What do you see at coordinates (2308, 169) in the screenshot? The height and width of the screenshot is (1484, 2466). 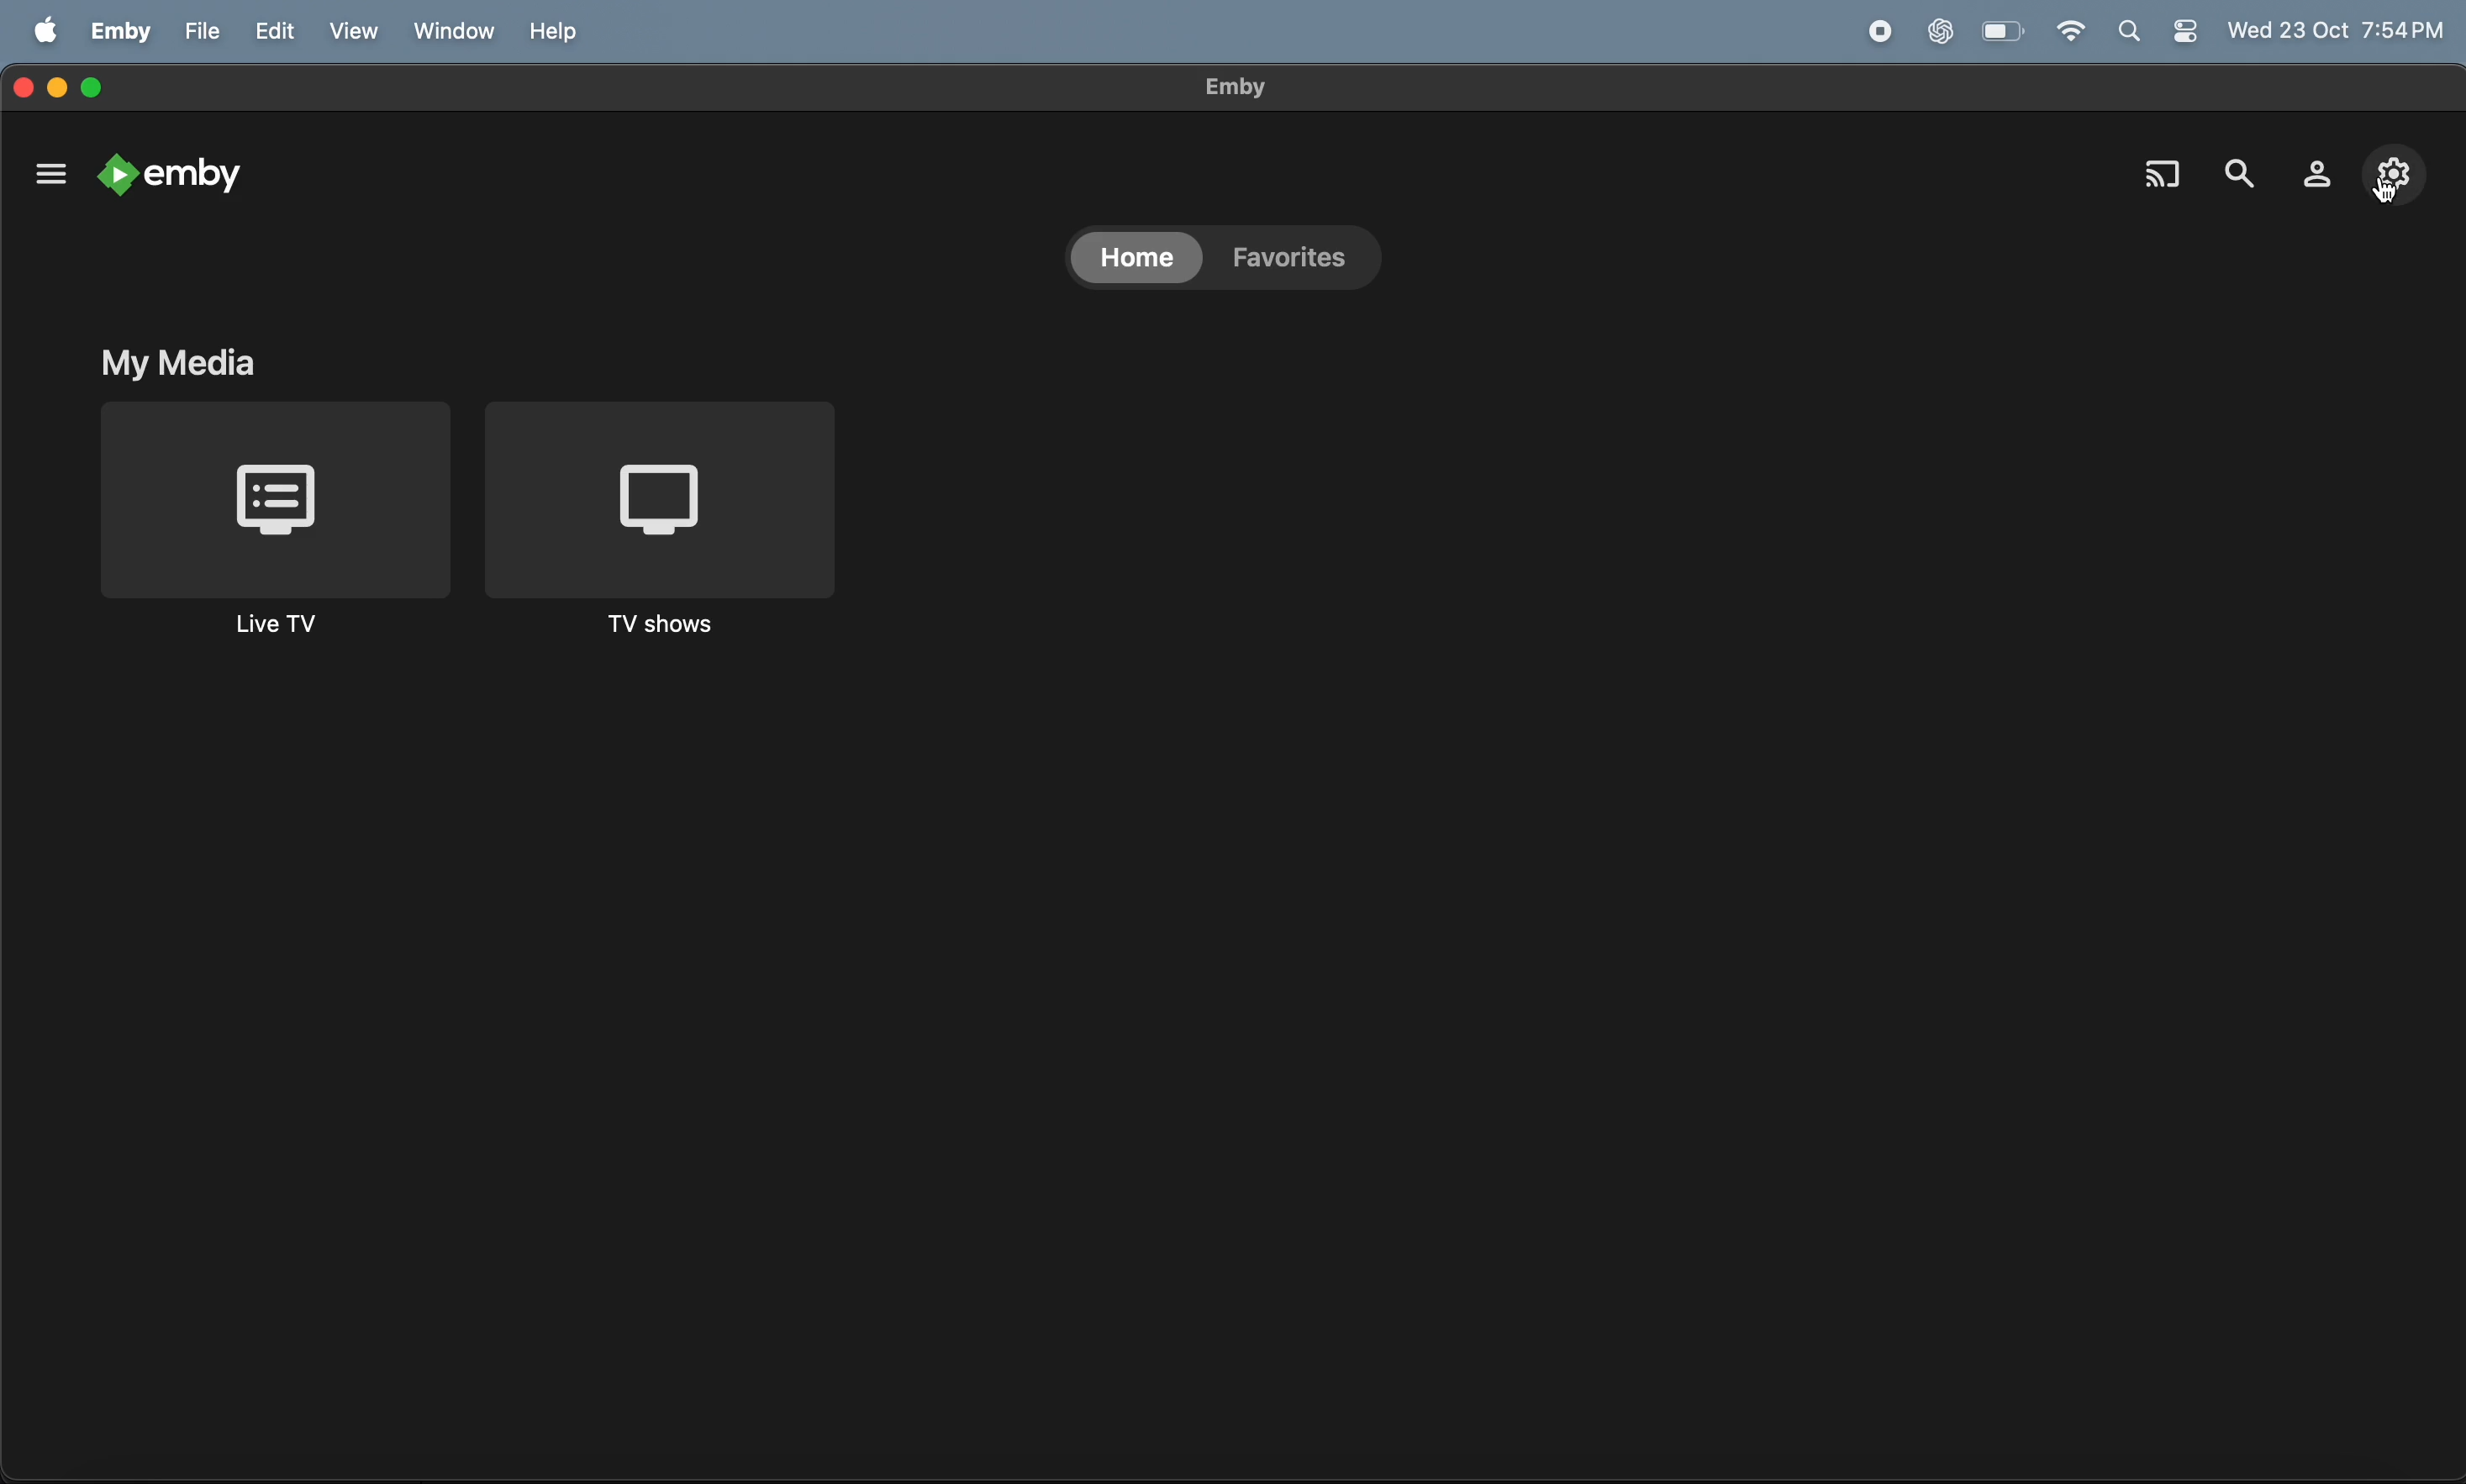 I see `profile` at bounding box center [2308, 169].